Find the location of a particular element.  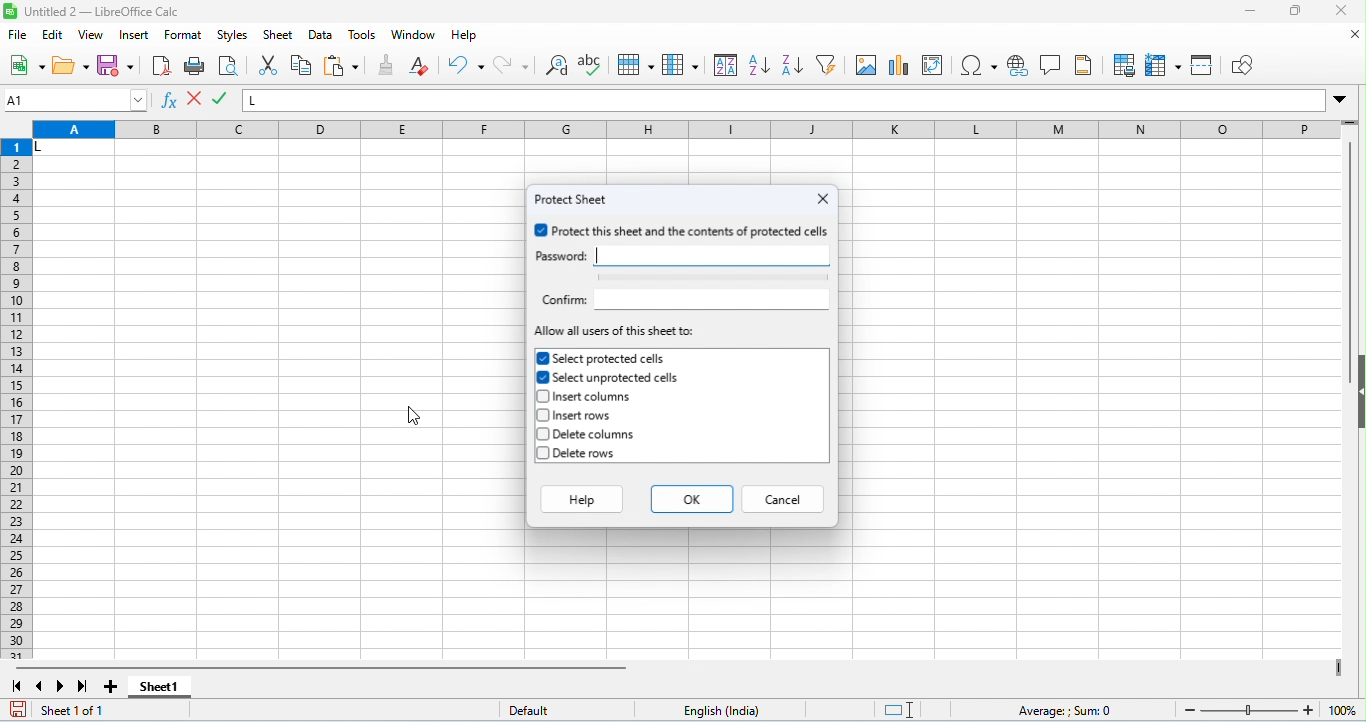

insert rows is located at coordinates (577, 416).